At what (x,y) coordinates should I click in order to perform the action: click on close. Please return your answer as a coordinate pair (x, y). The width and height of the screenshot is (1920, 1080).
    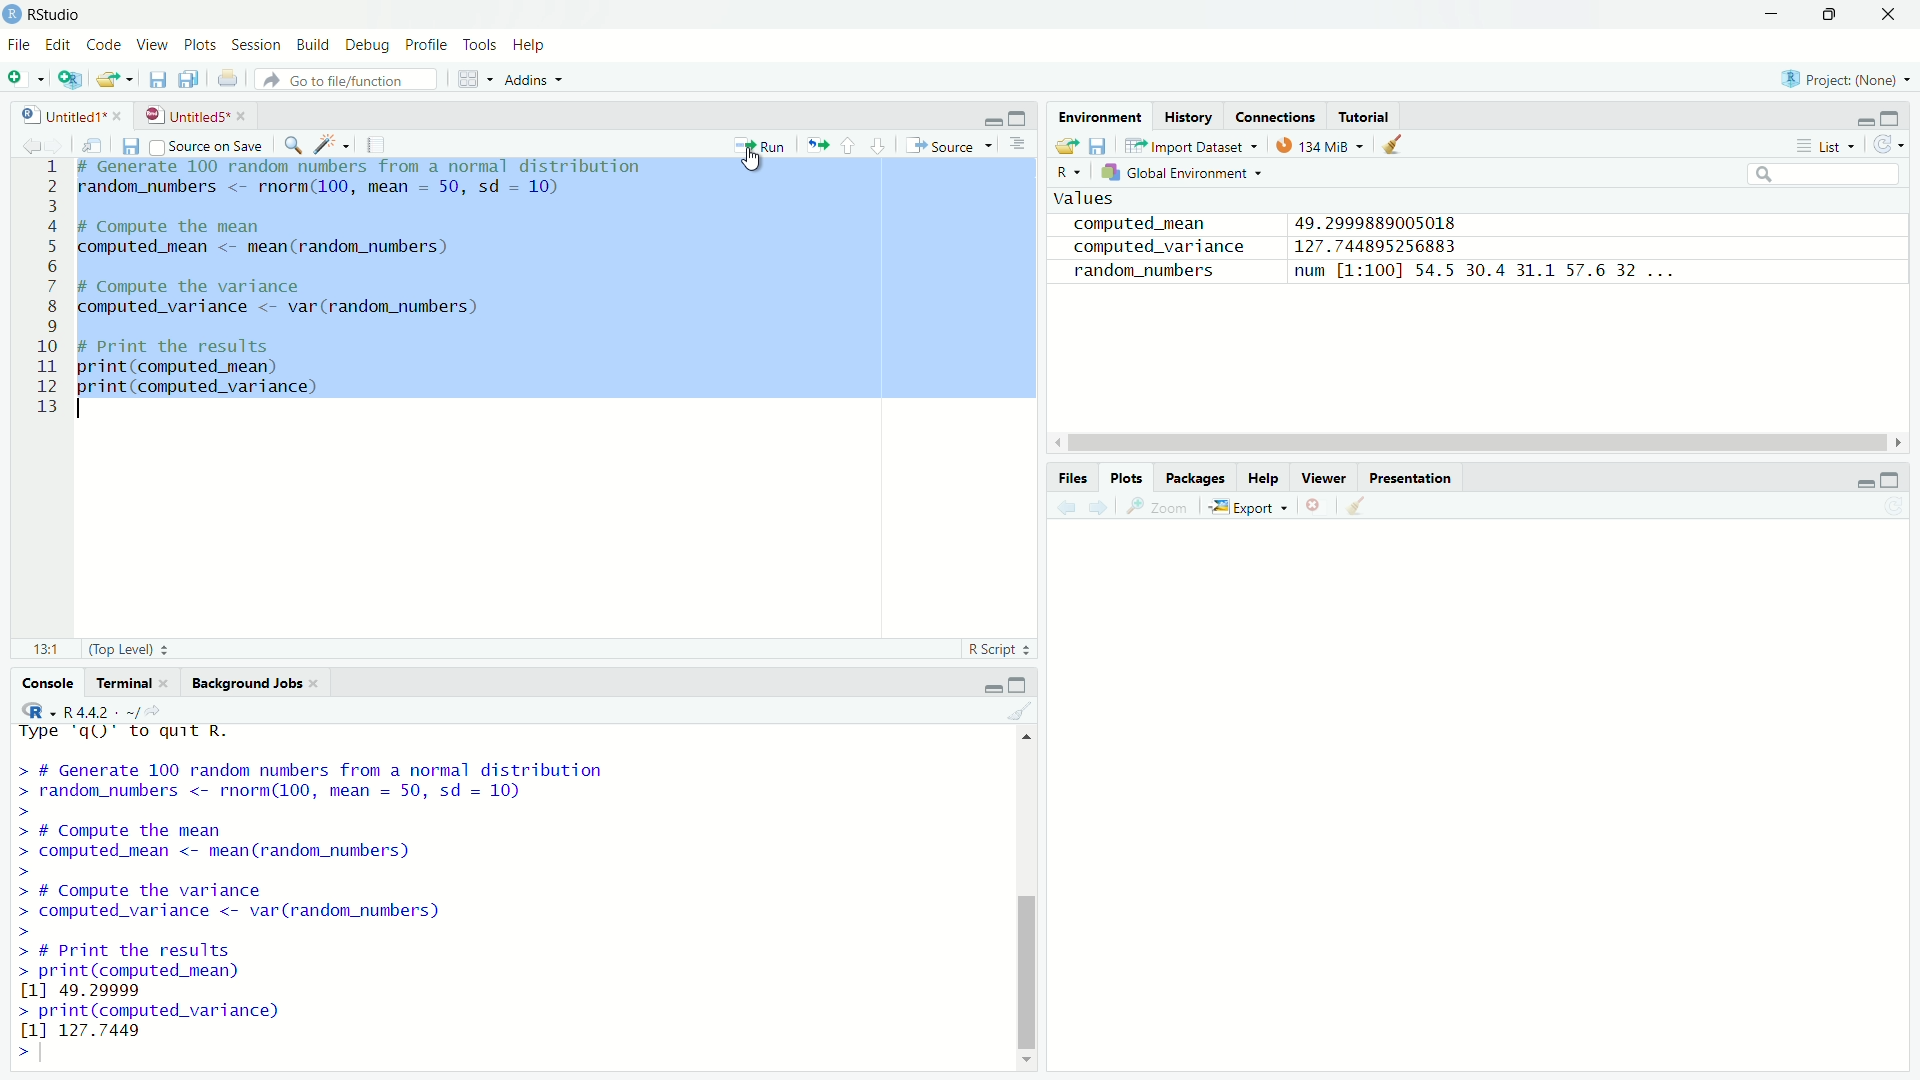
    Looking at the image, I should click on (244, 115).